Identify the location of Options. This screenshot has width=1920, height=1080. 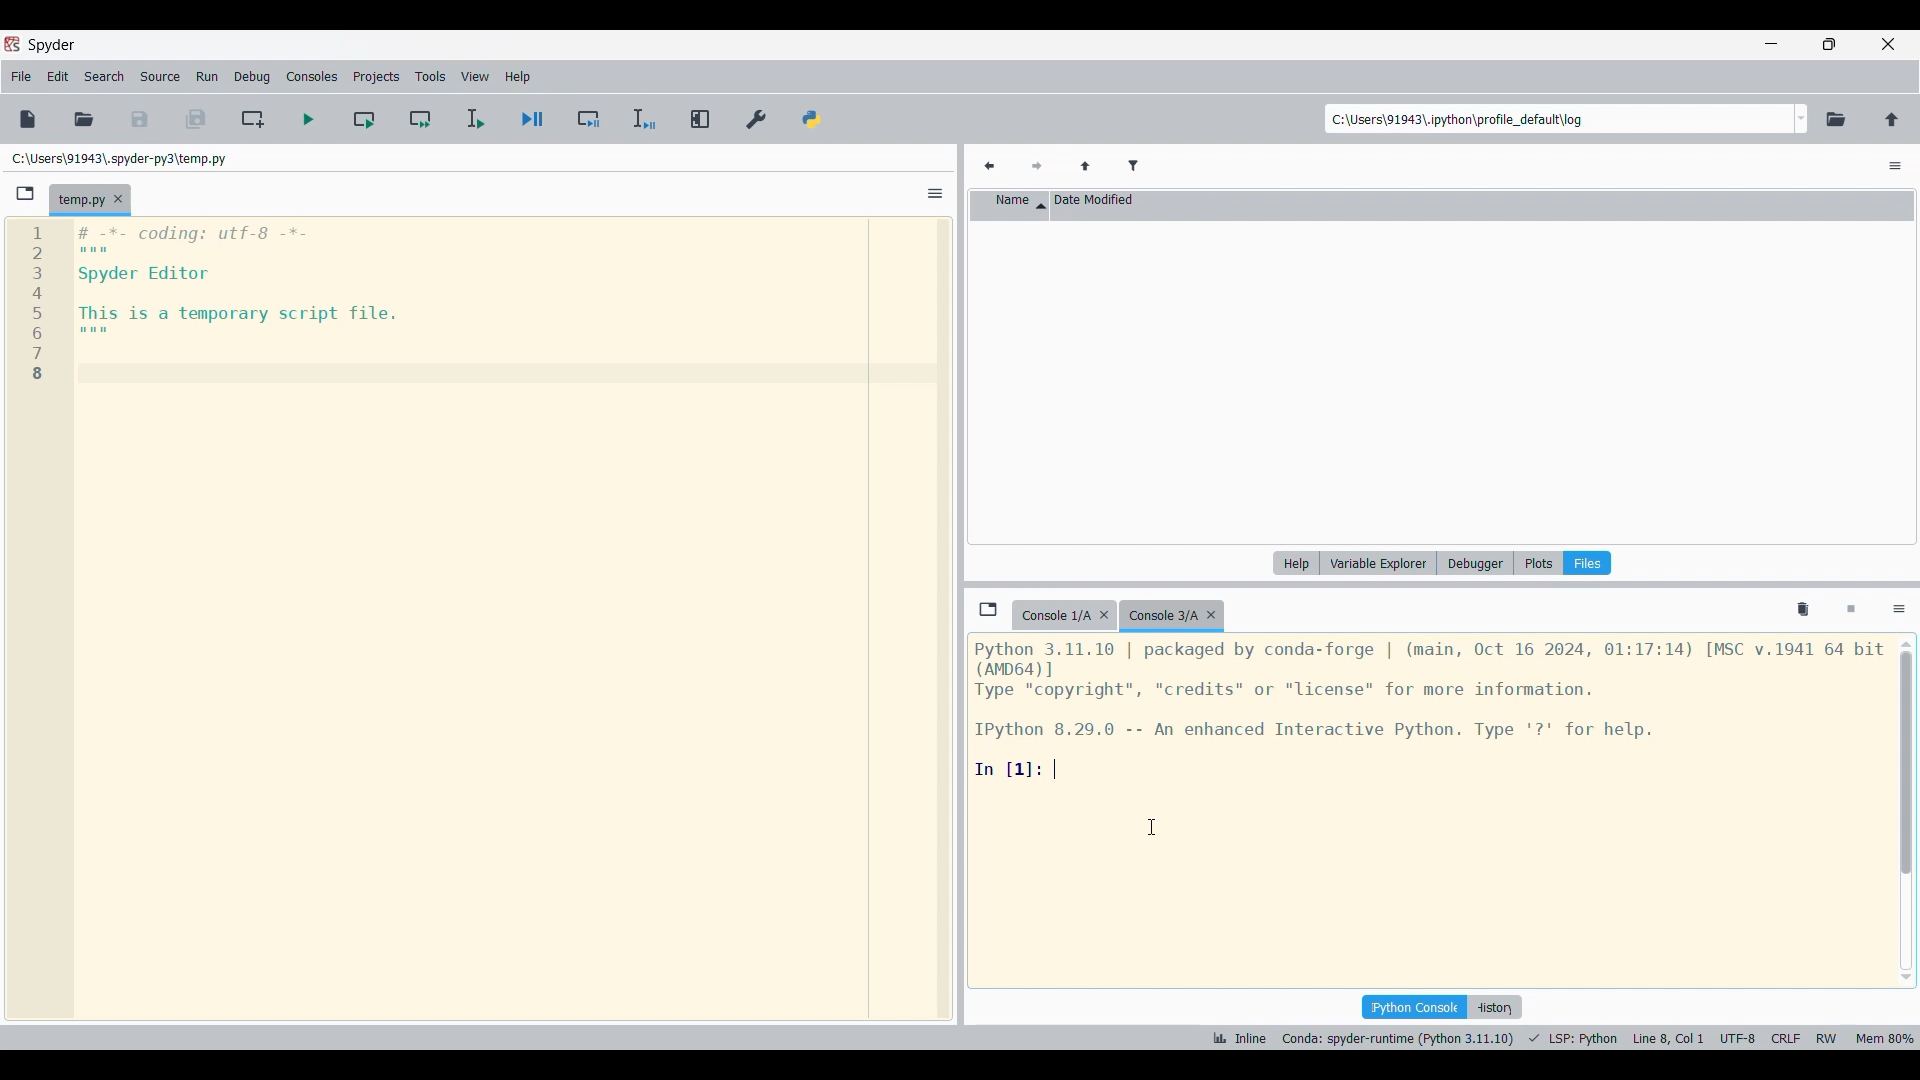
(936, 193).